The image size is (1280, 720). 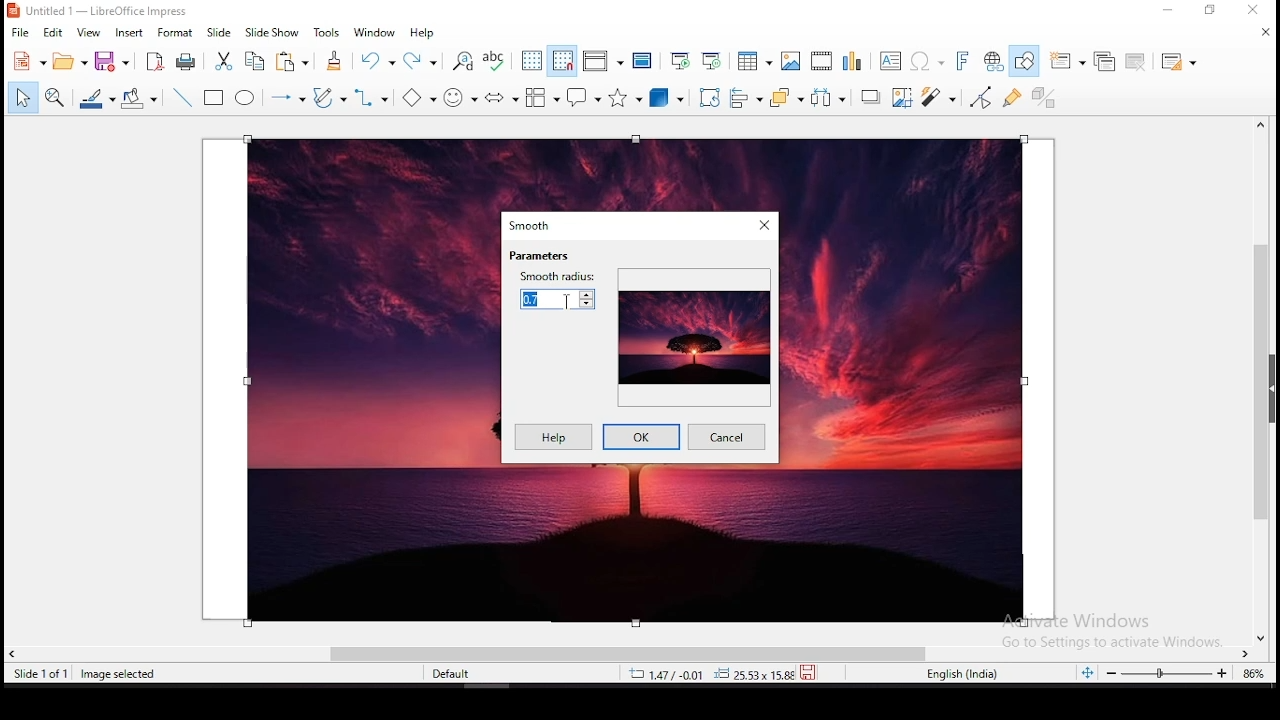 What do you see at coordinates (821, 62) in the screenshot?
I see `insert video` at bounding box center [821, 62].